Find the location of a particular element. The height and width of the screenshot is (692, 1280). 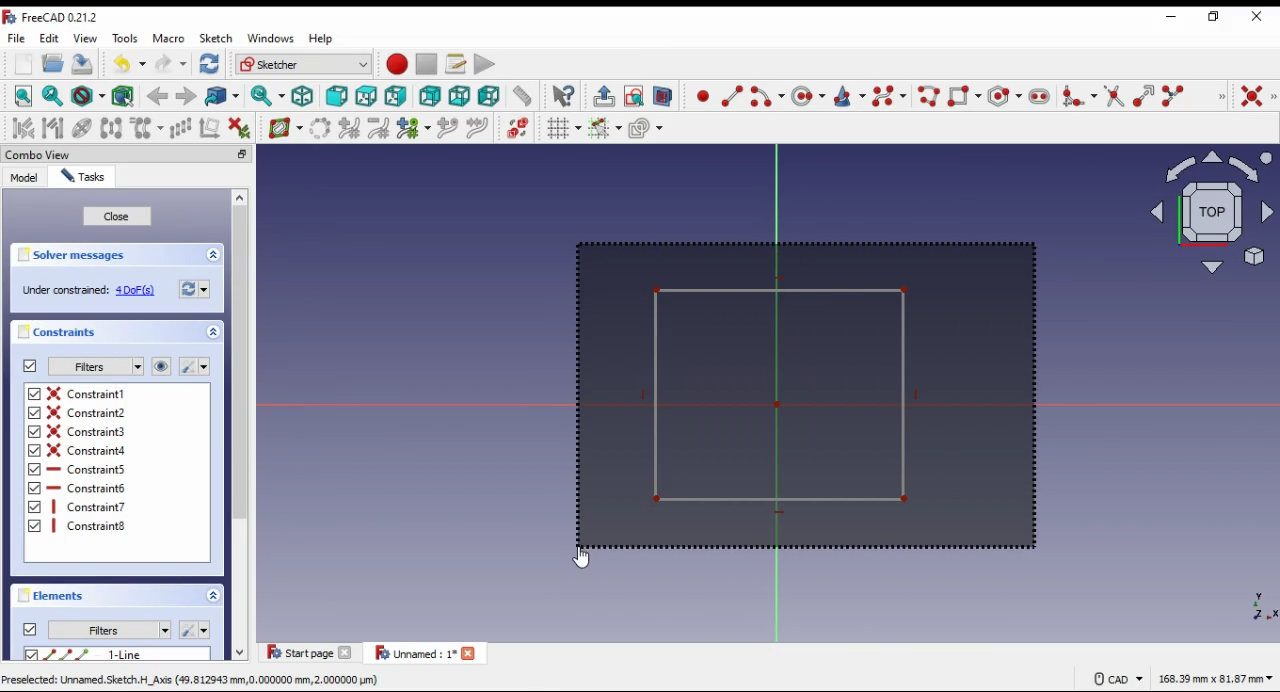

create rectangle is located at coordinates (965, 95).